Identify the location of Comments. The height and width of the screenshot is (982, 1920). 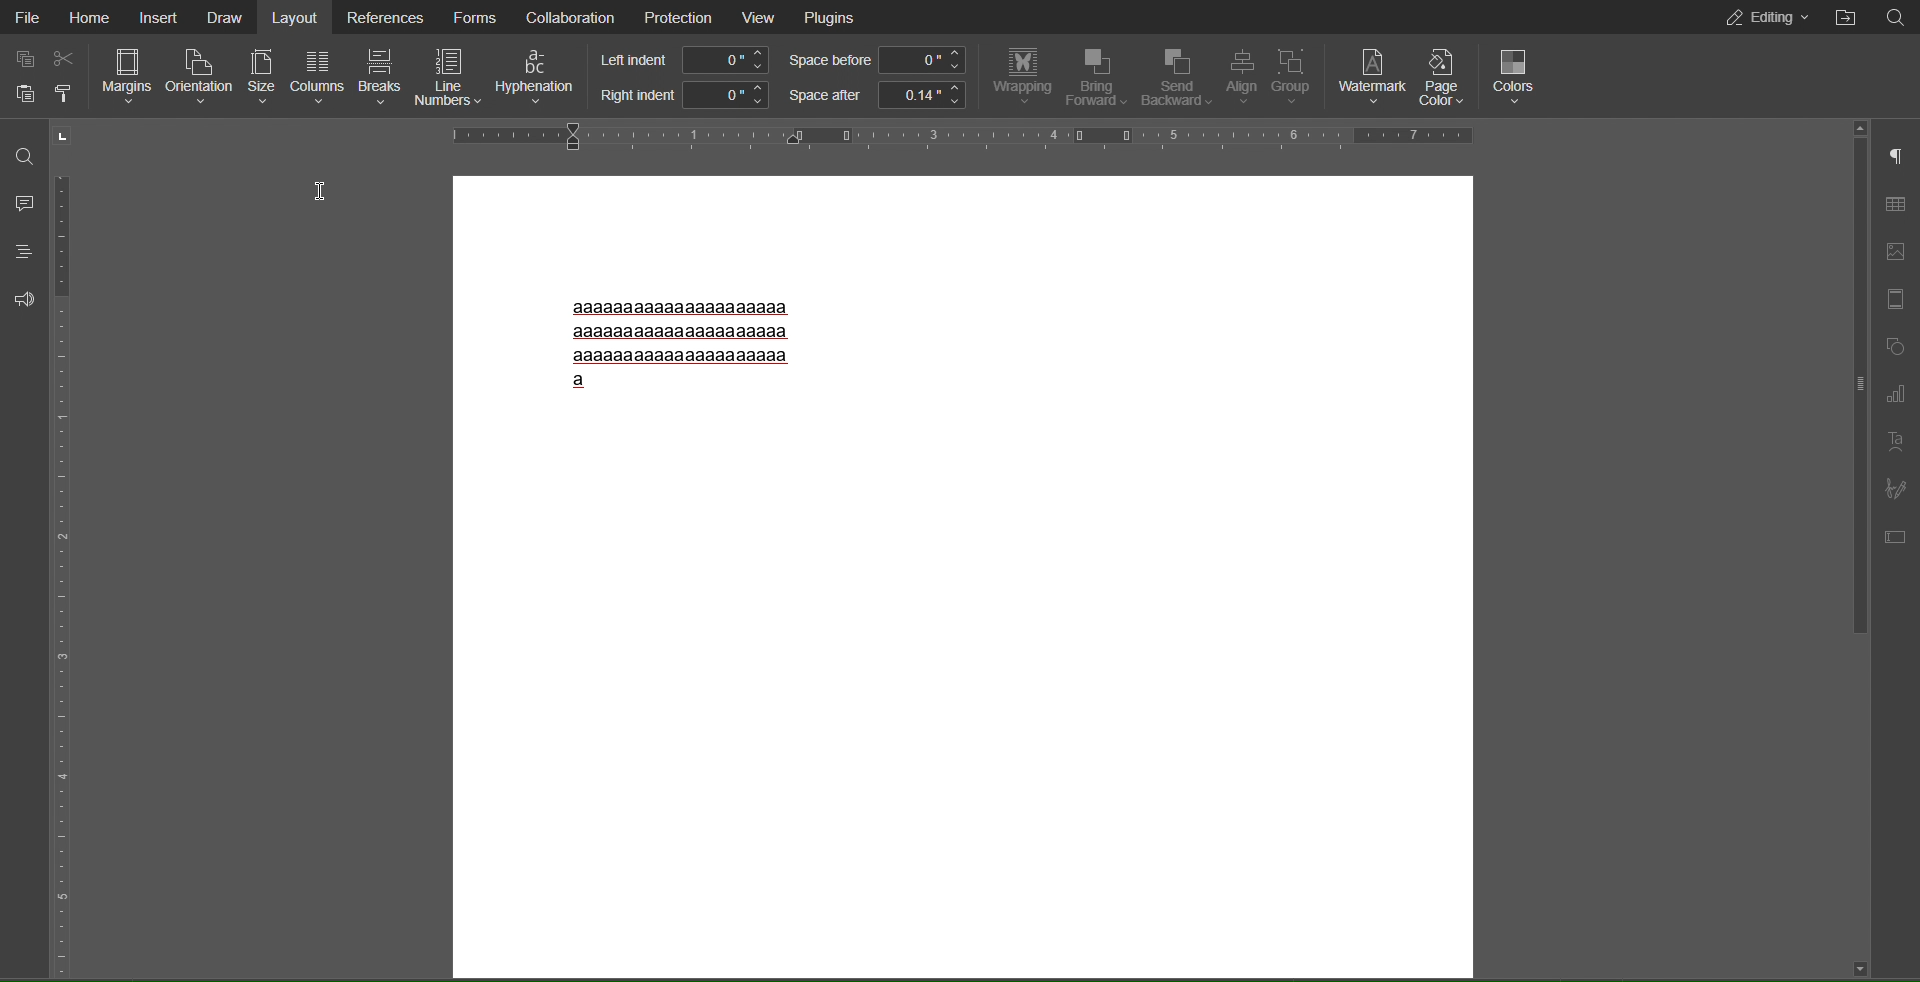
(22, 202).